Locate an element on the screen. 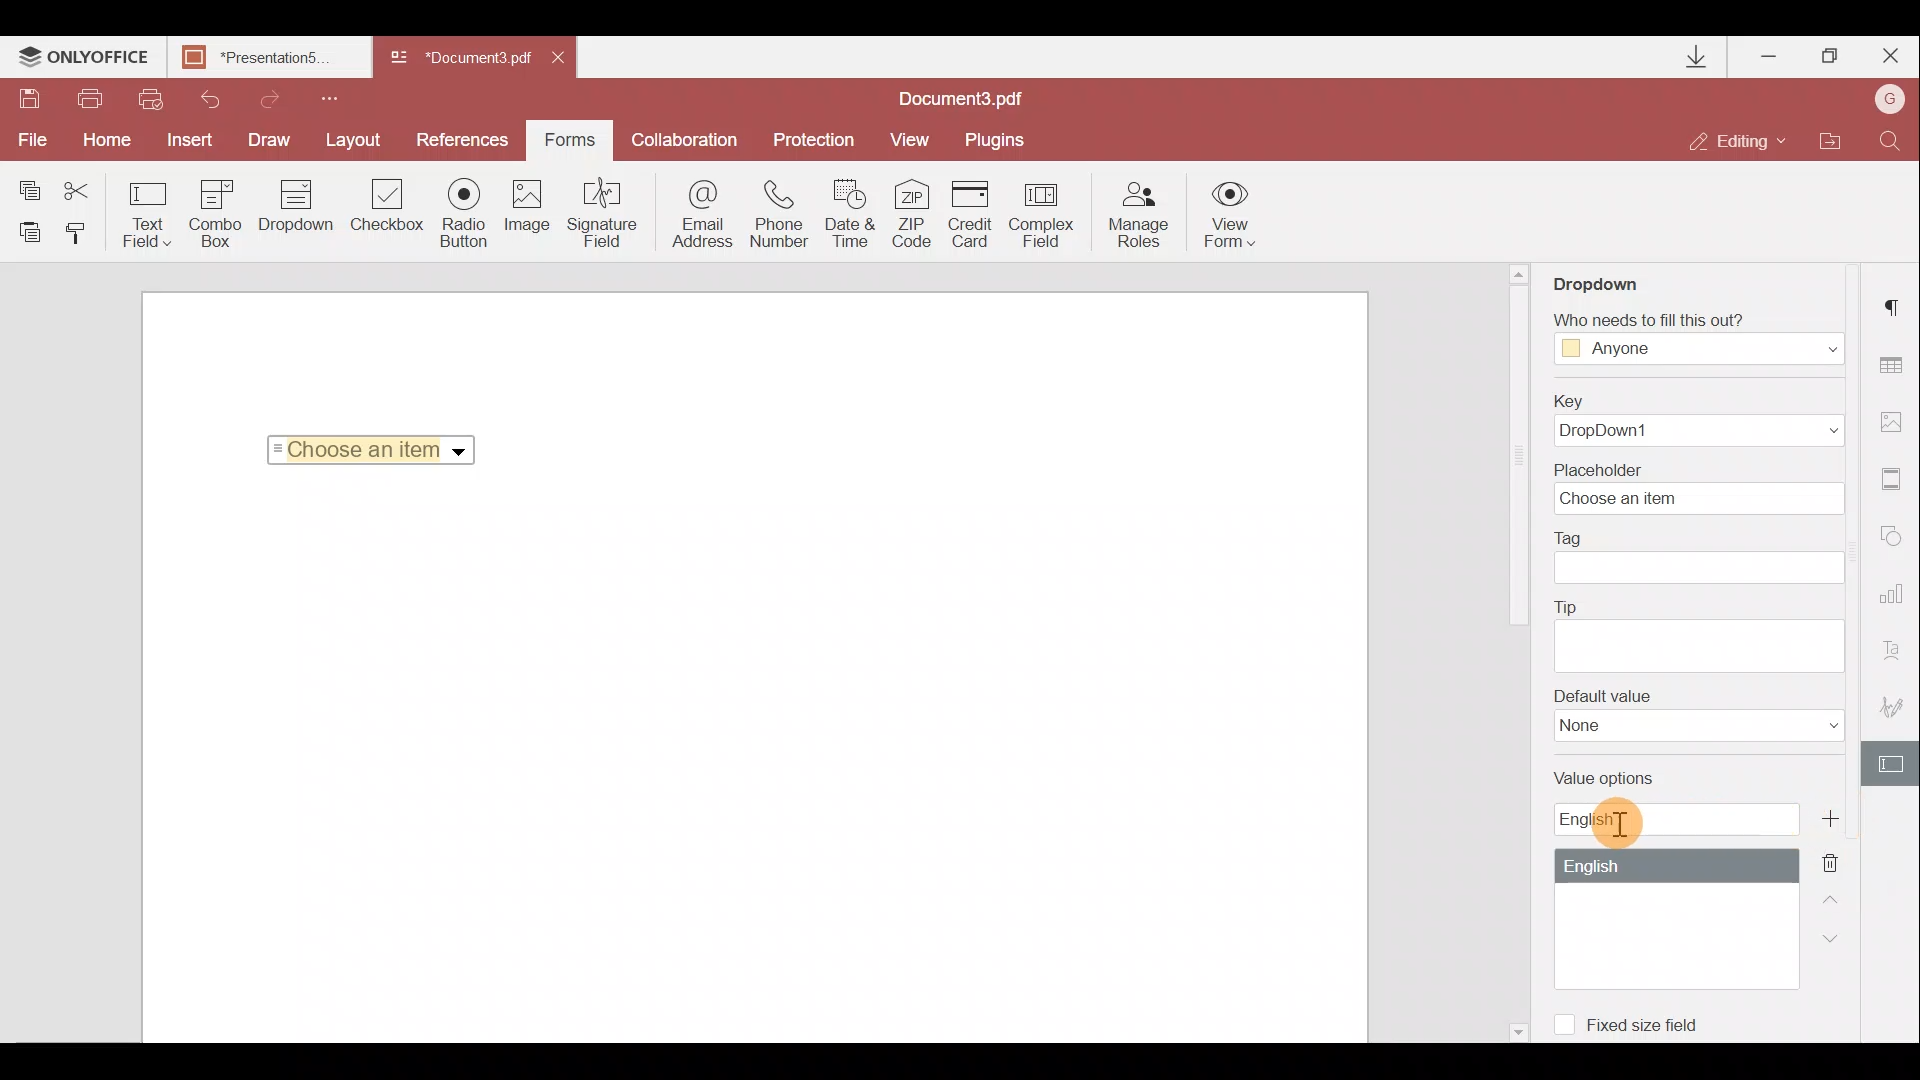 This screenshot has height=1080, width=1920. Paragraph settings is located at coordinates (1896, 301).